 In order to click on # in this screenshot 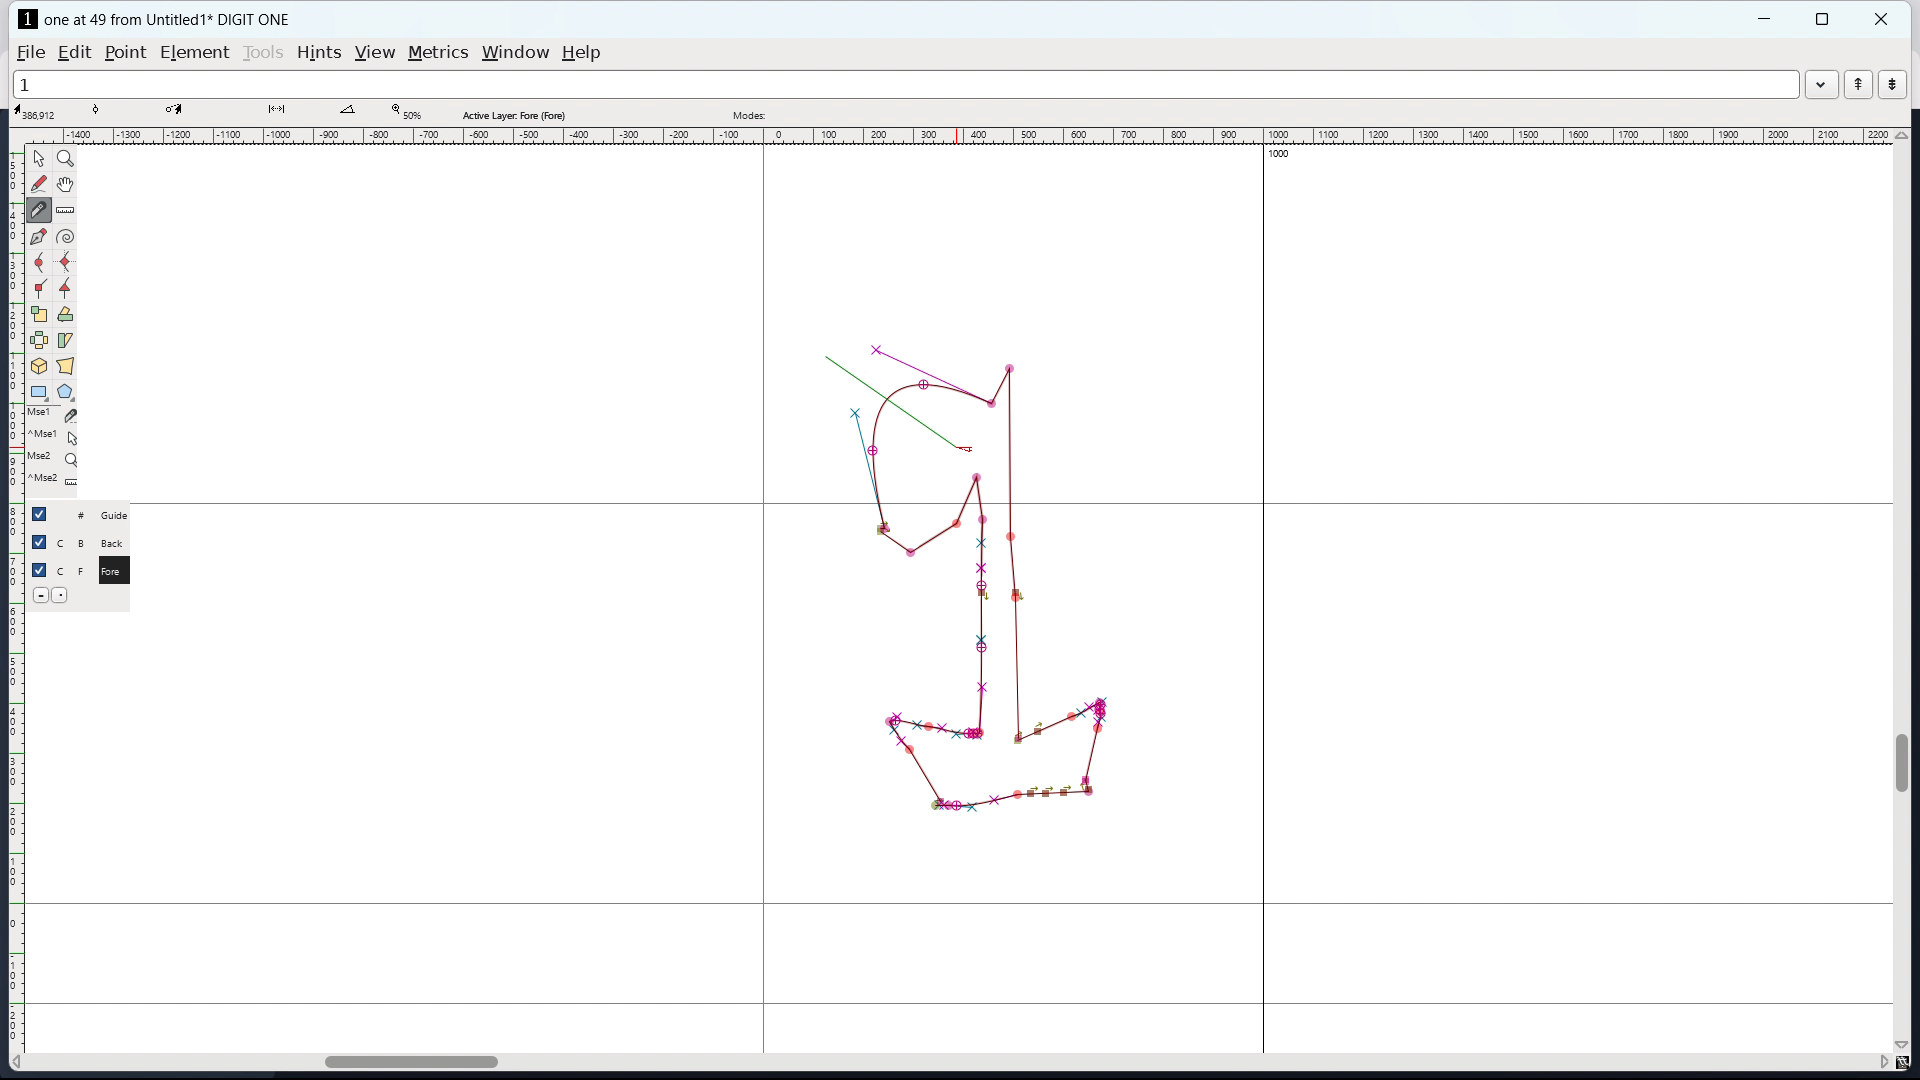, I will do `click(72, 515)`.